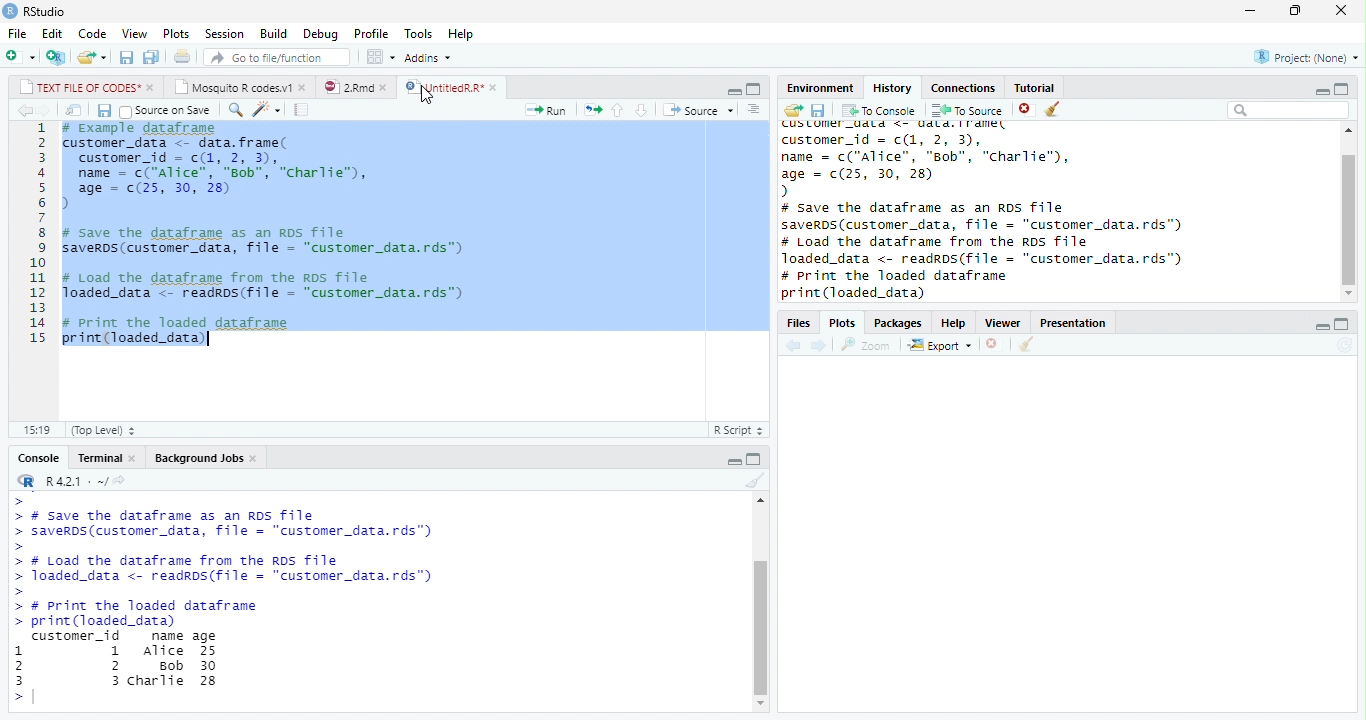 Image resolution: width=1366 pixels, height=720 pixels. I want to click on Files, so click(798, 323).